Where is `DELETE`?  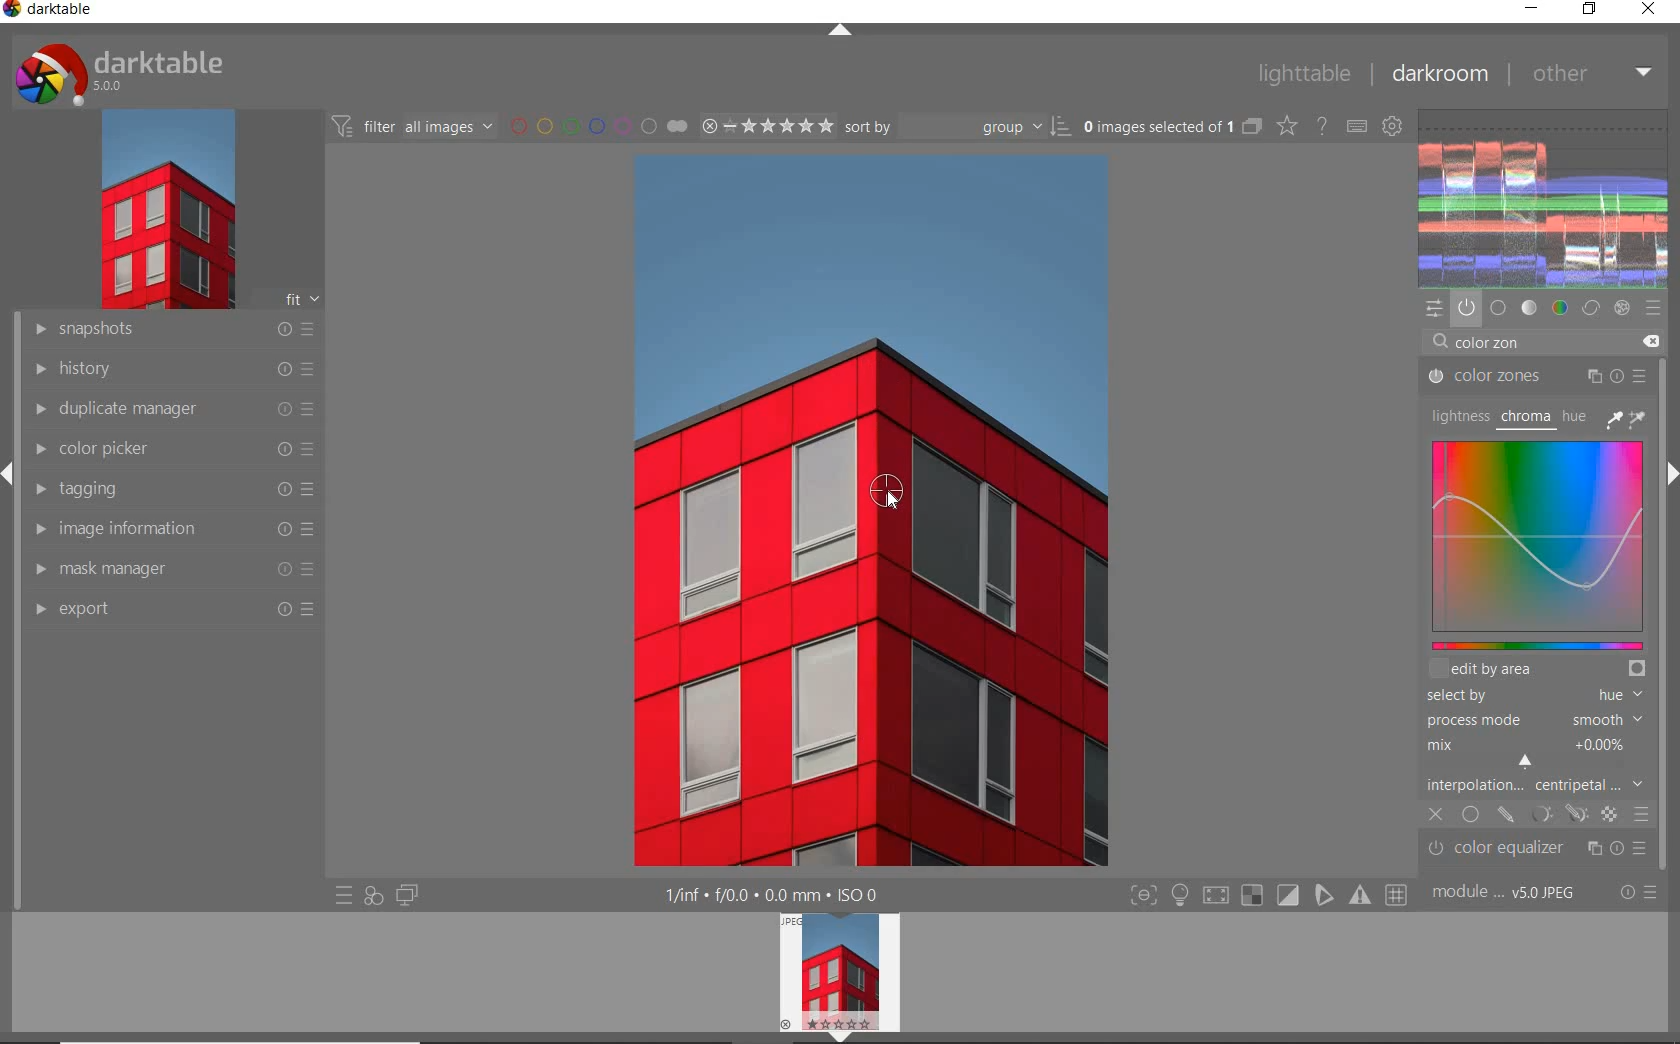 DELETE is located at coordinates (1650, 340).